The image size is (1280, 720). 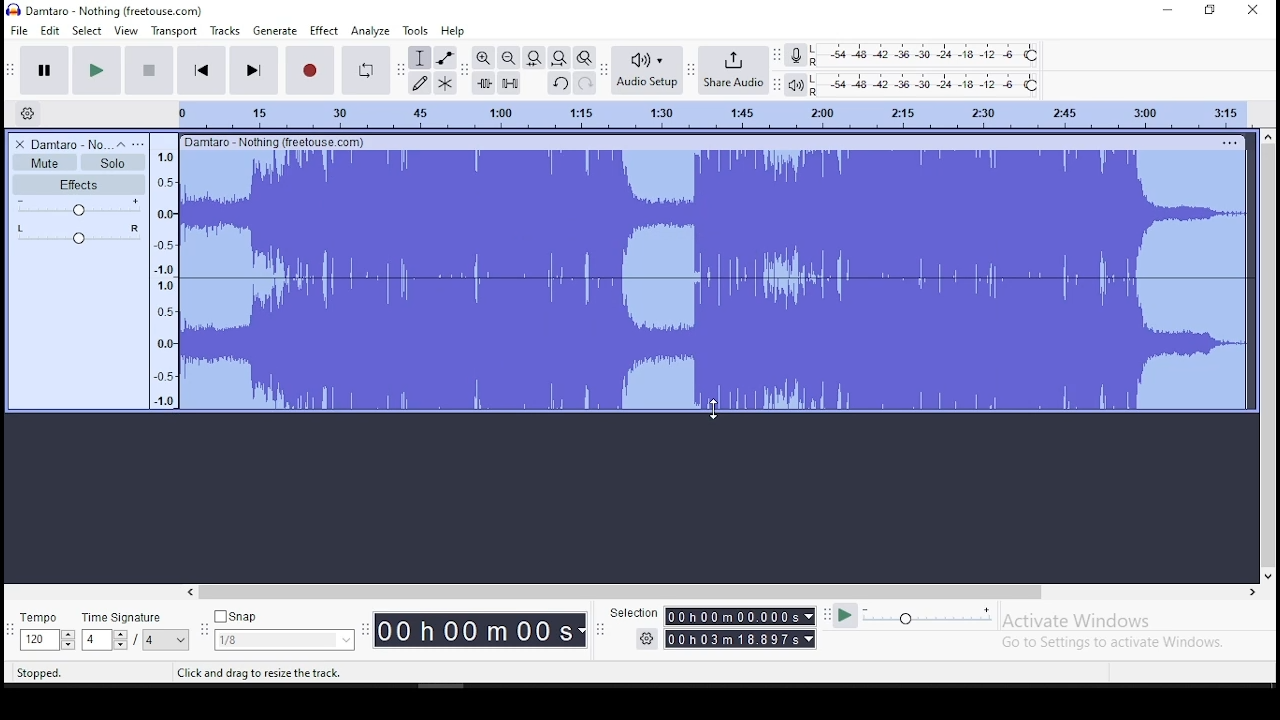 What do you see at coordinates (1231, 140) in the screenshot?
I see `` at bounding box center [1231, 140].